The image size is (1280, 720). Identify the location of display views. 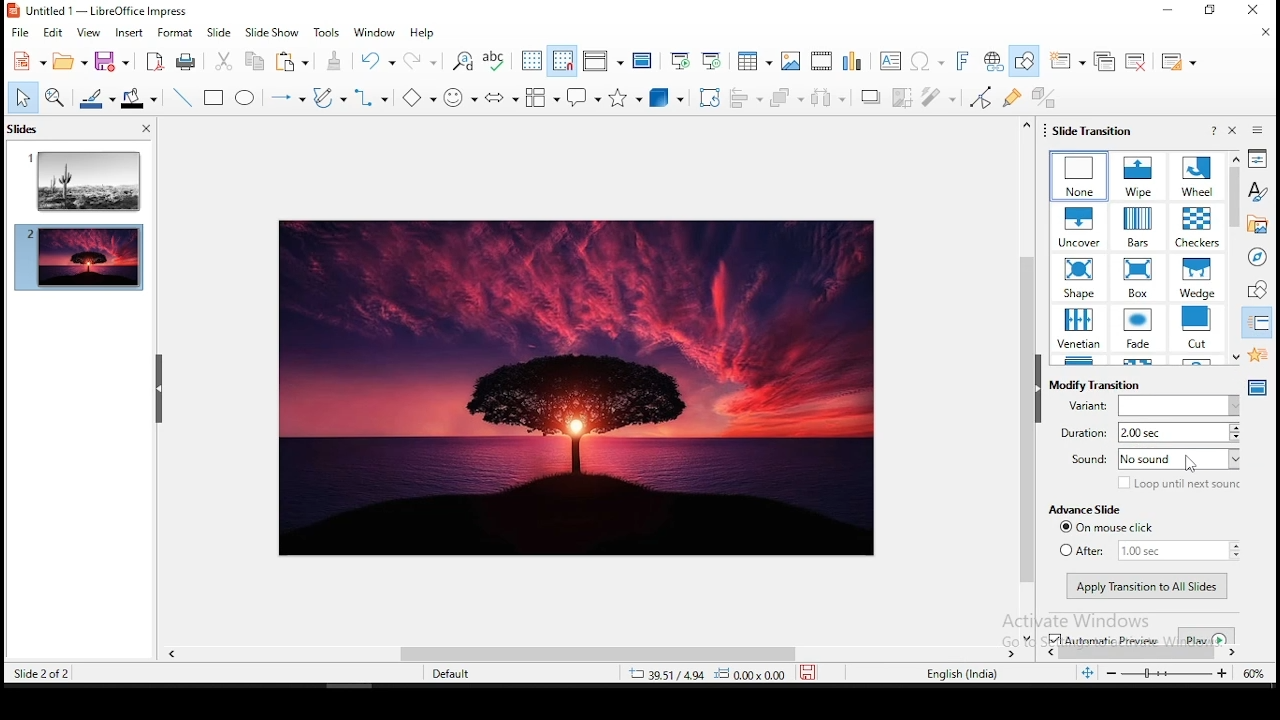
(602, 61).